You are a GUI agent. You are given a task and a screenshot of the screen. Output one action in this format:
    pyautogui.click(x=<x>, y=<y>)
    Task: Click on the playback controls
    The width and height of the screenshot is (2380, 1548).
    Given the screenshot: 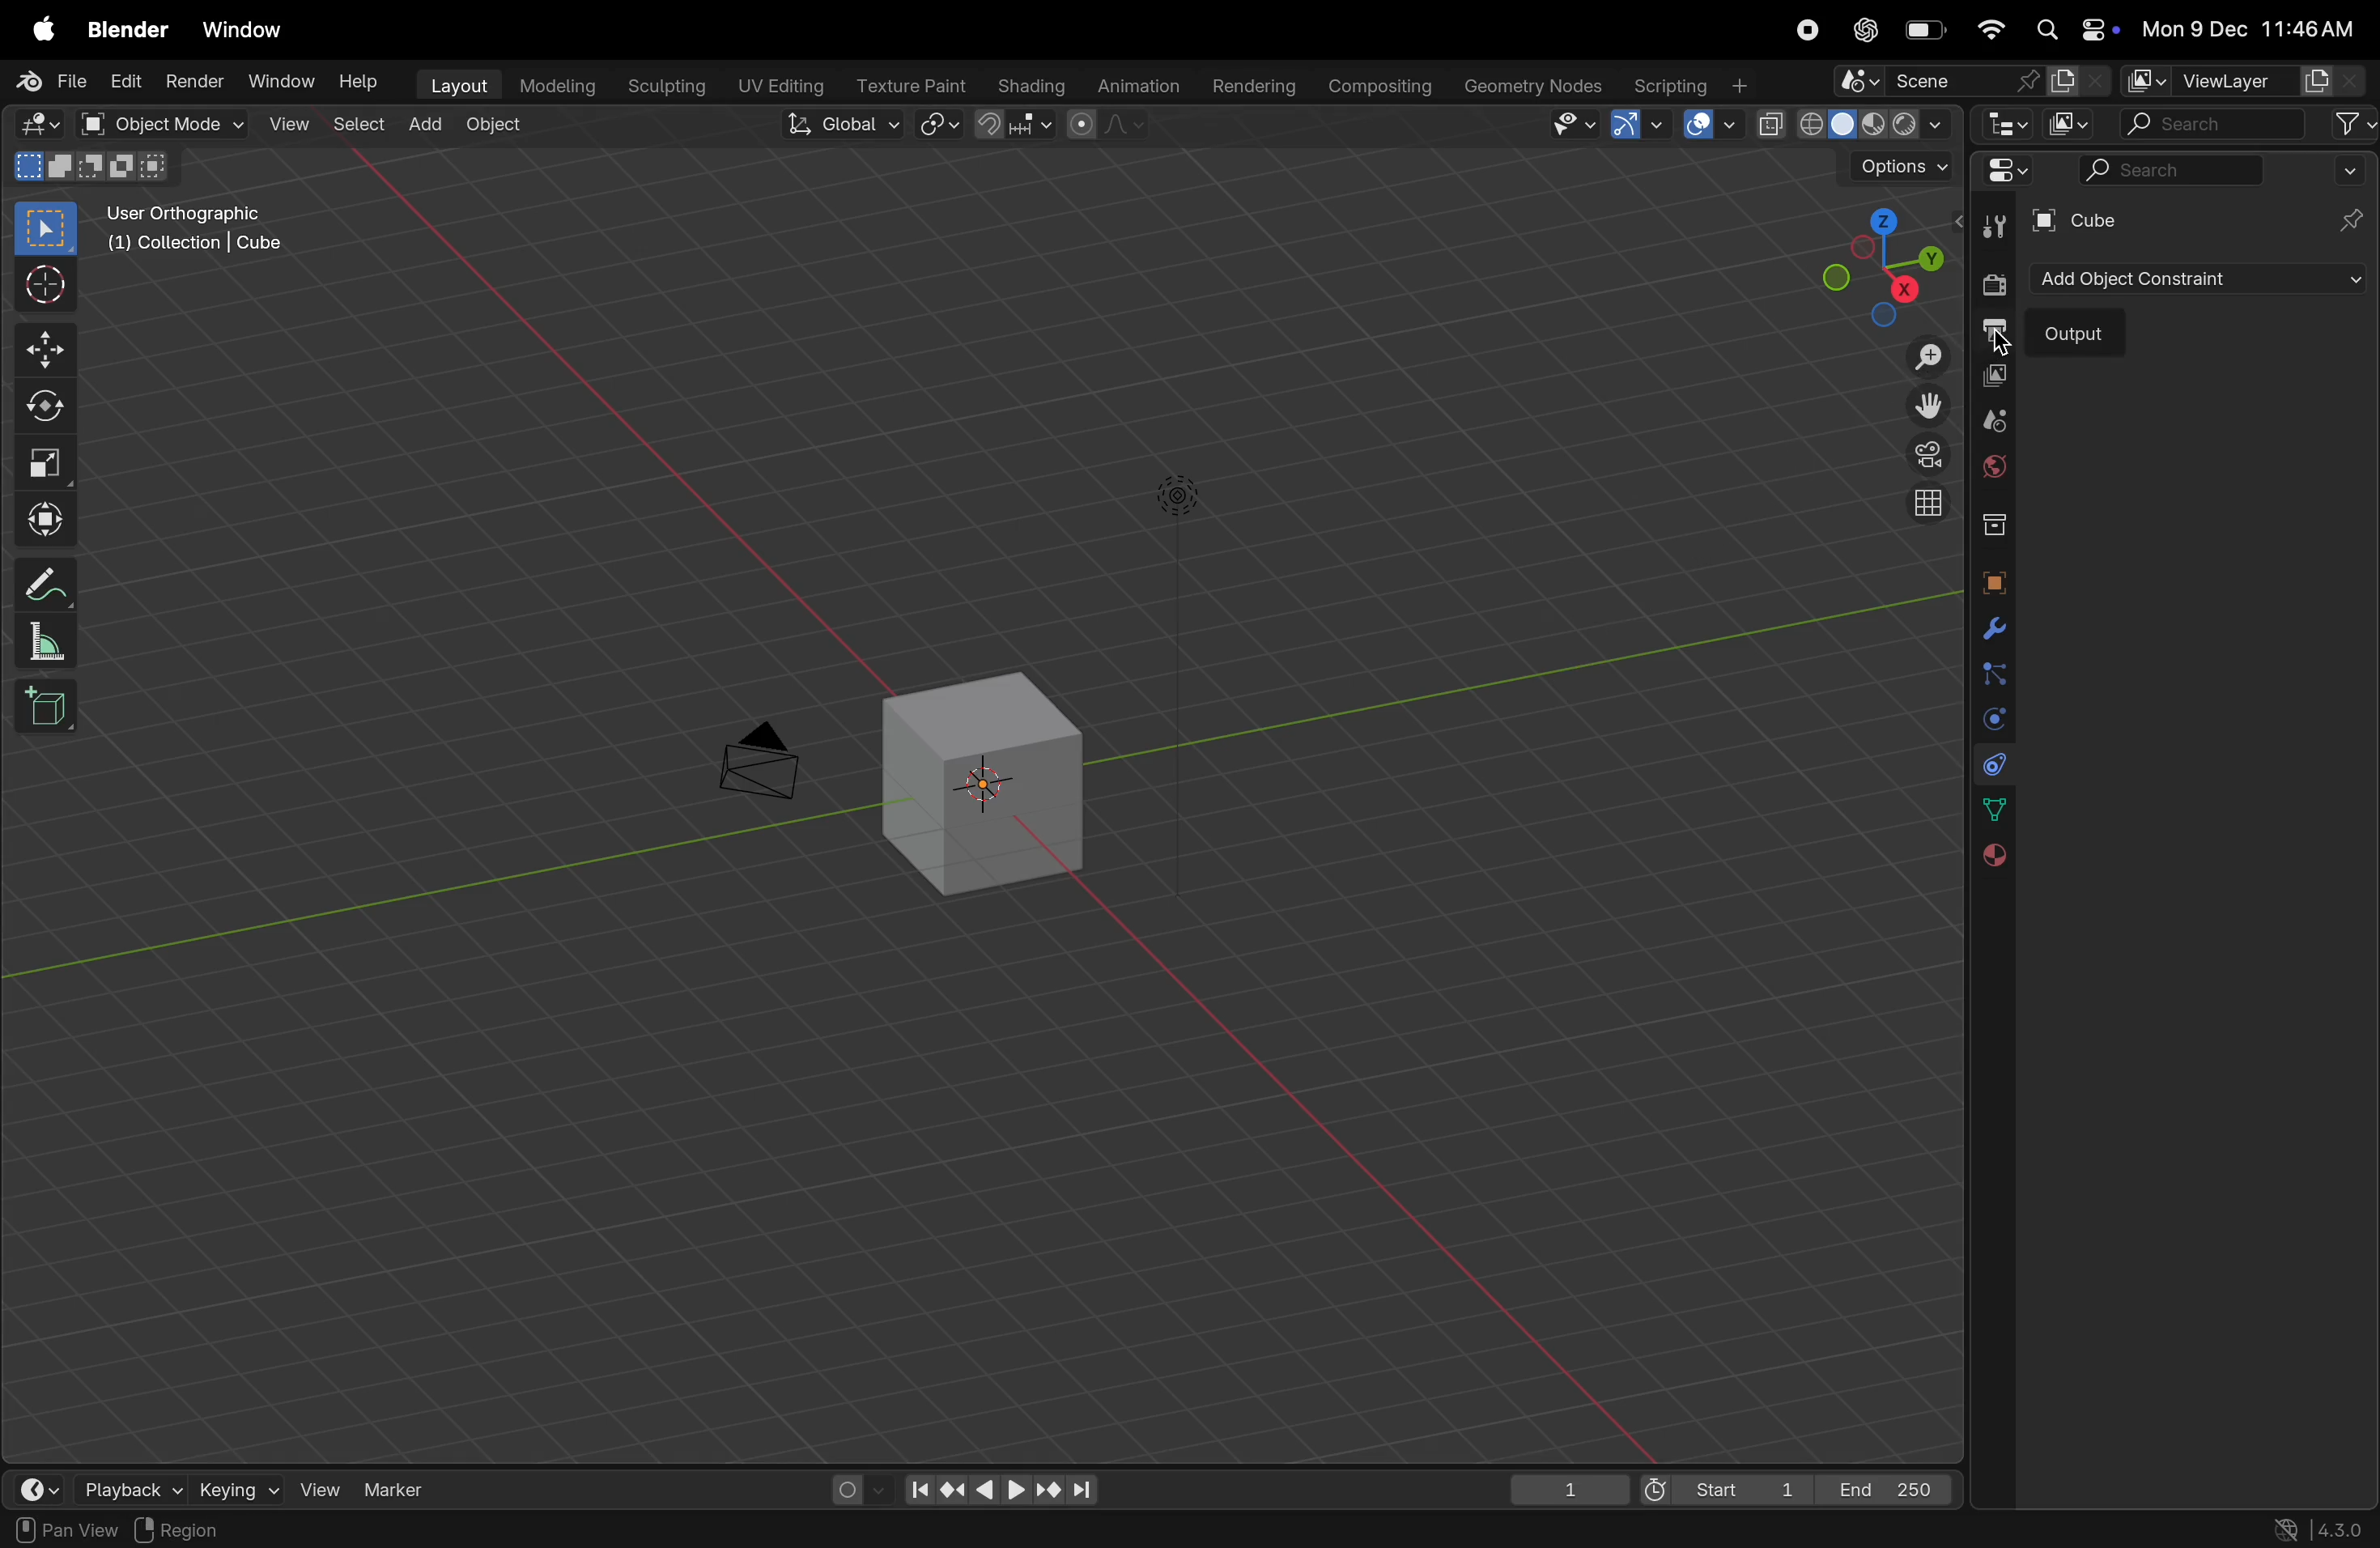 What is the action you would take?
    pyautogui.click(x=1002, y=1489)
    